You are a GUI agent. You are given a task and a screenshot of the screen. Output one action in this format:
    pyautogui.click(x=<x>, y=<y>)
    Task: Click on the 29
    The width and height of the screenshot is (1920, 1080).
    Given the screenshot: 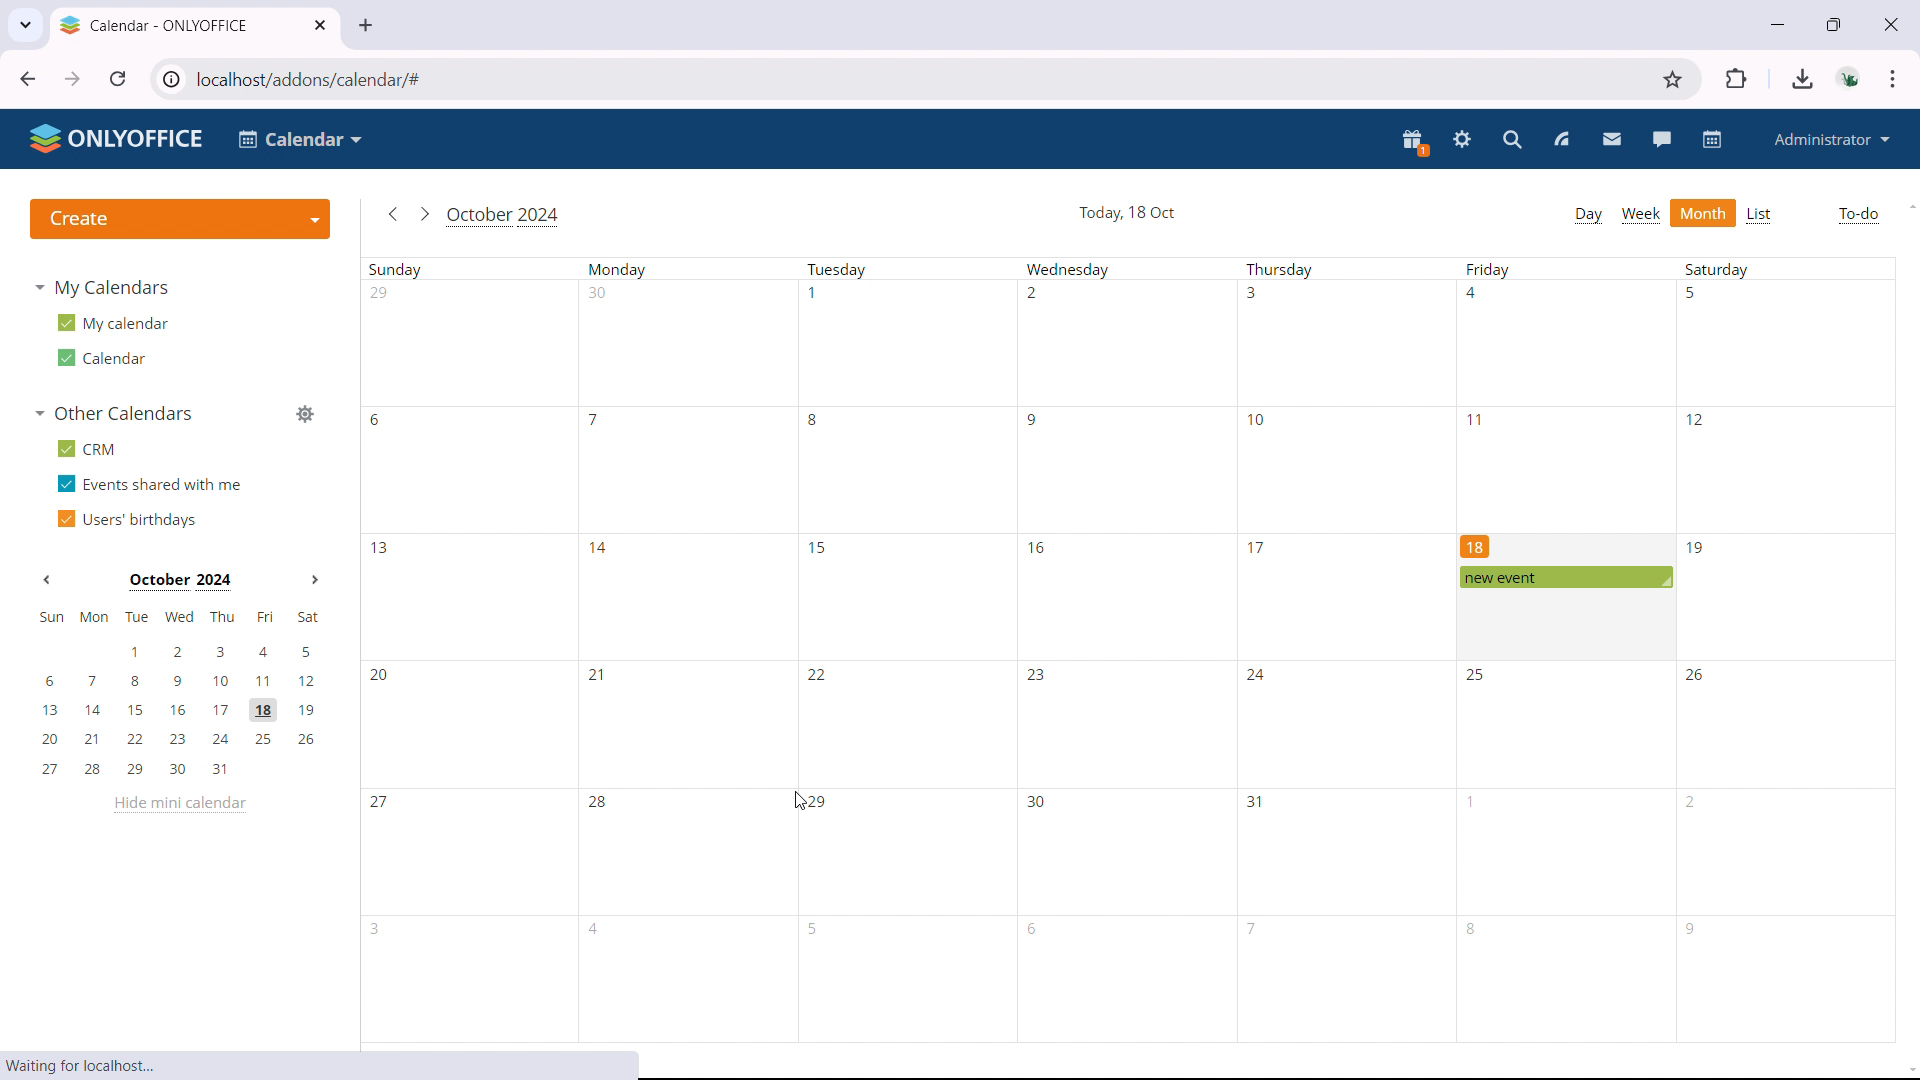 What is the action you would take?
    pyautogui.click(x=818, y=802)
    